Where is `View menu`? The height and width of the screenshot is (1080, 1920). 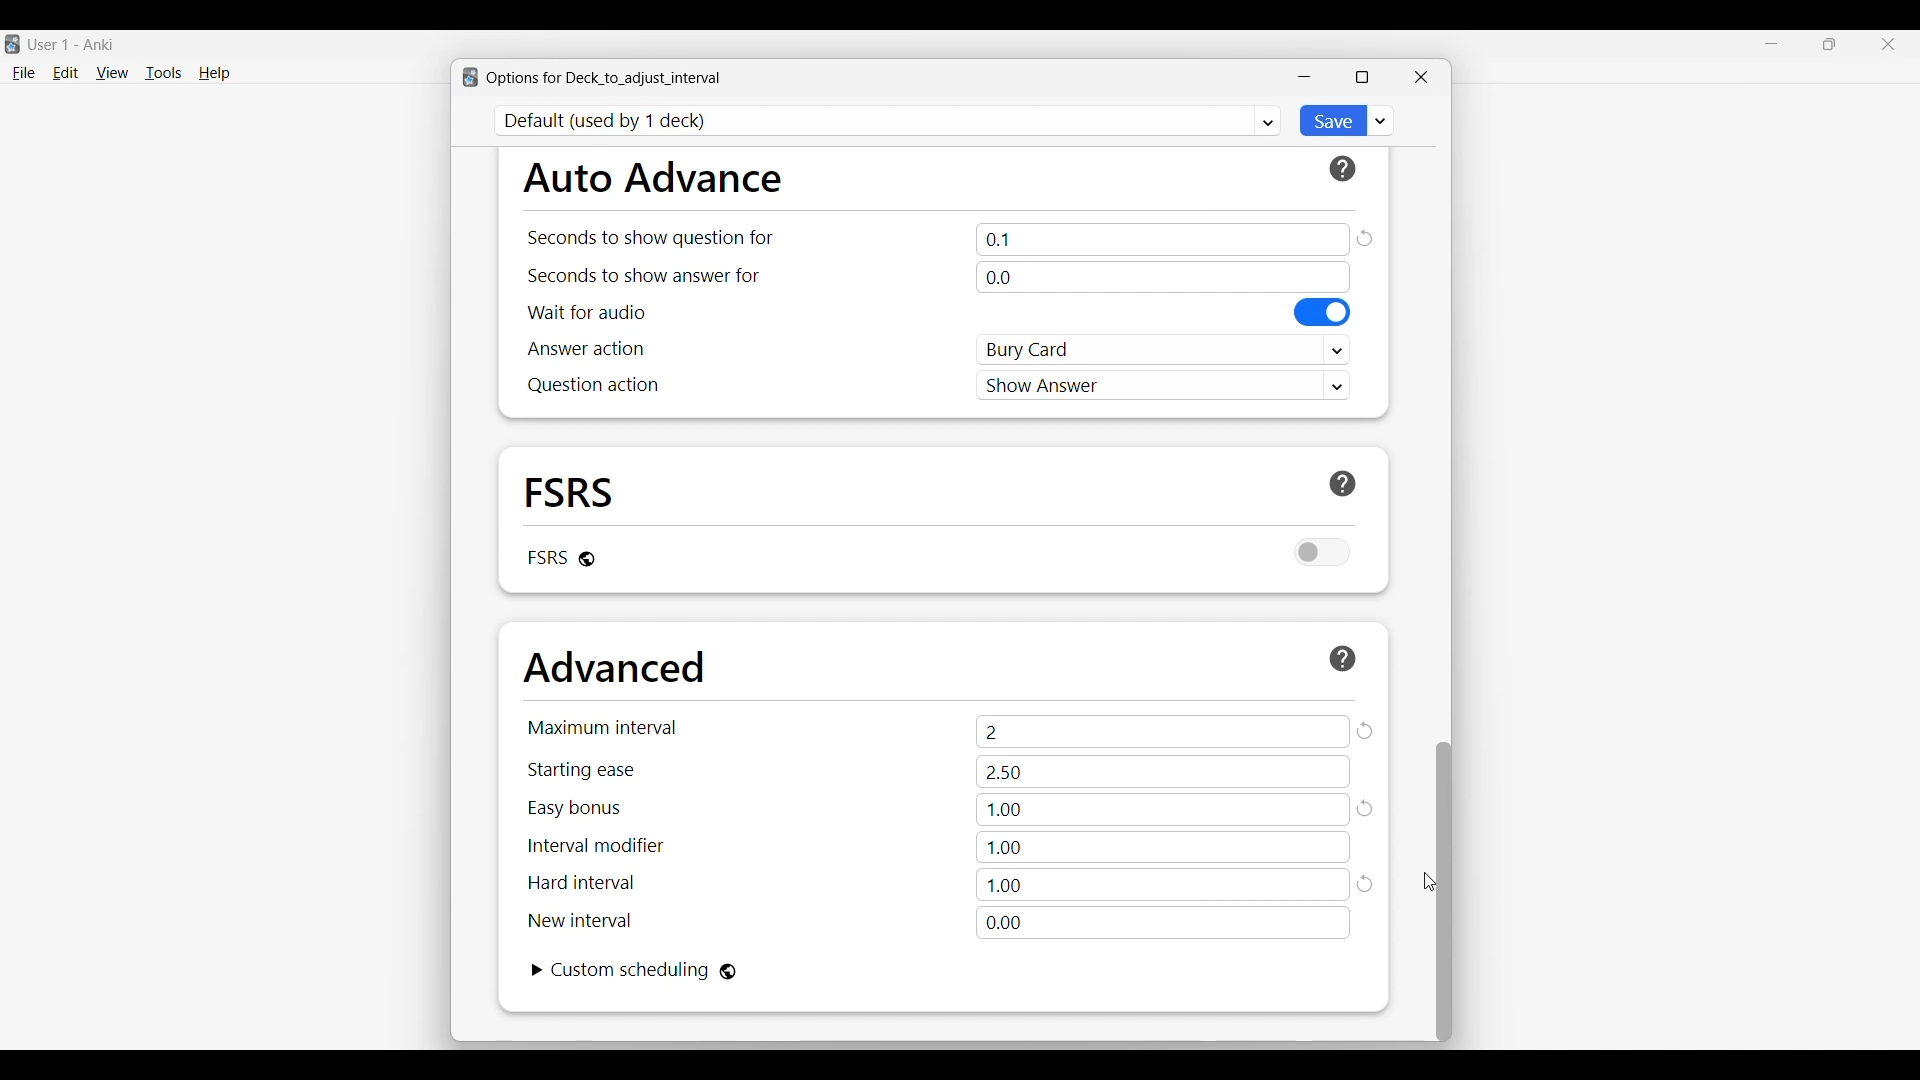
View menu is located at coordinates (112, 73).